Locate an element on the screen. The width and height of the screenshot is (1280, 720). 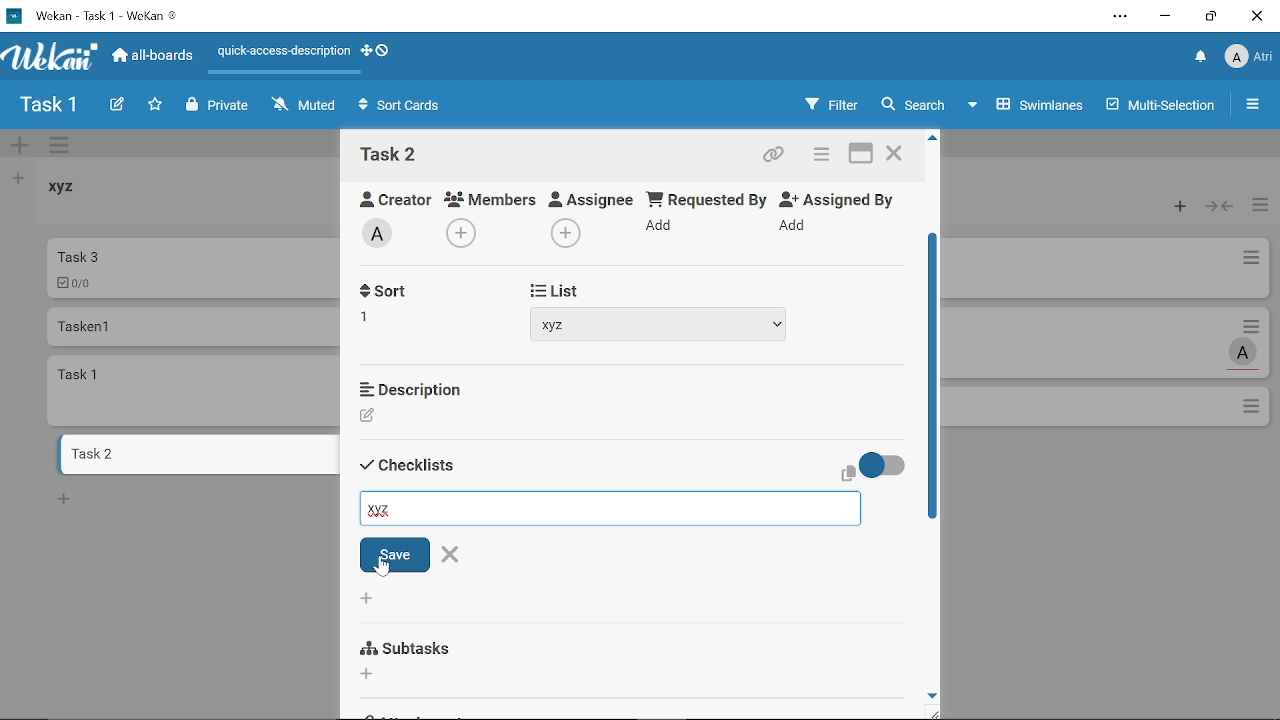
Manage swimlane is located at coordinates (61, 147).